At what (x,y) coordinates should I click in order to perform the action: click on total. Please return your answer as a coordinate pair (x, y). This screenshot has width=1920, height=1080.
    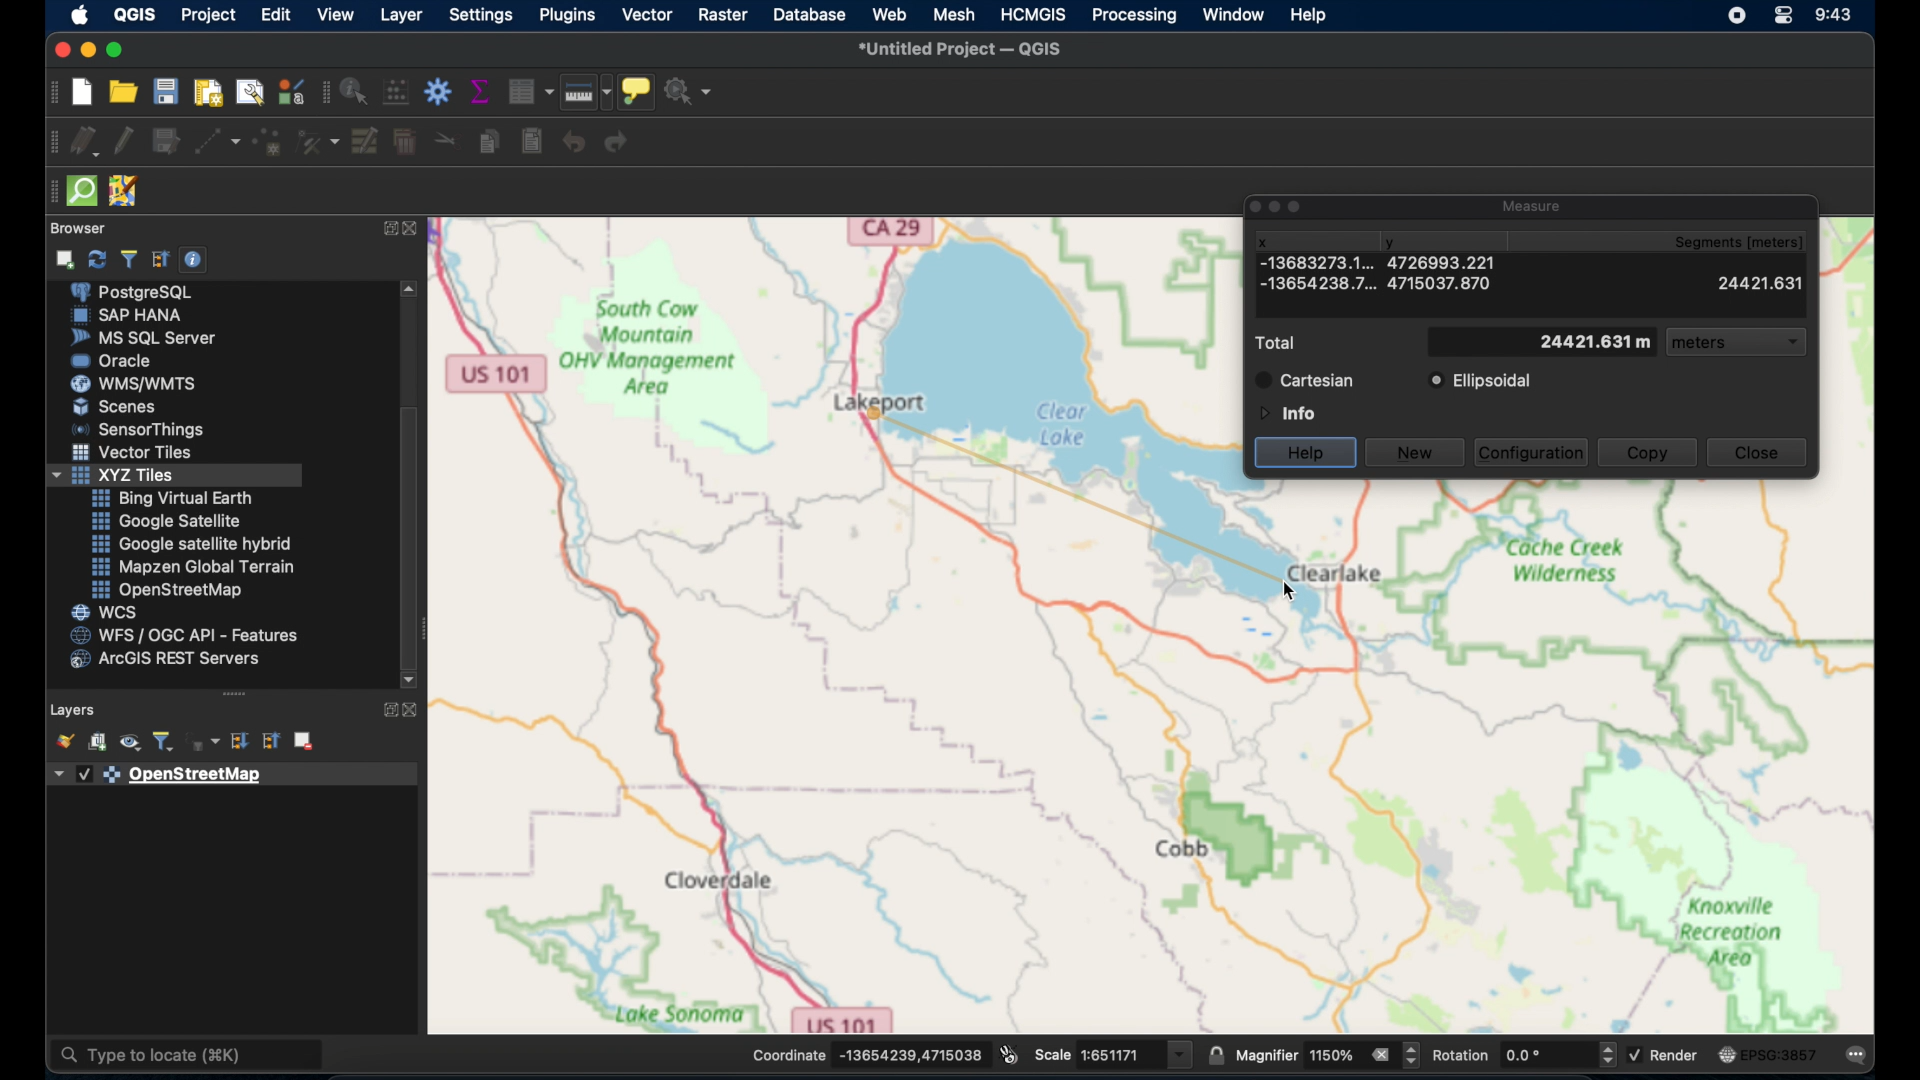
    Looking at the image, I should click on (1280, 343).